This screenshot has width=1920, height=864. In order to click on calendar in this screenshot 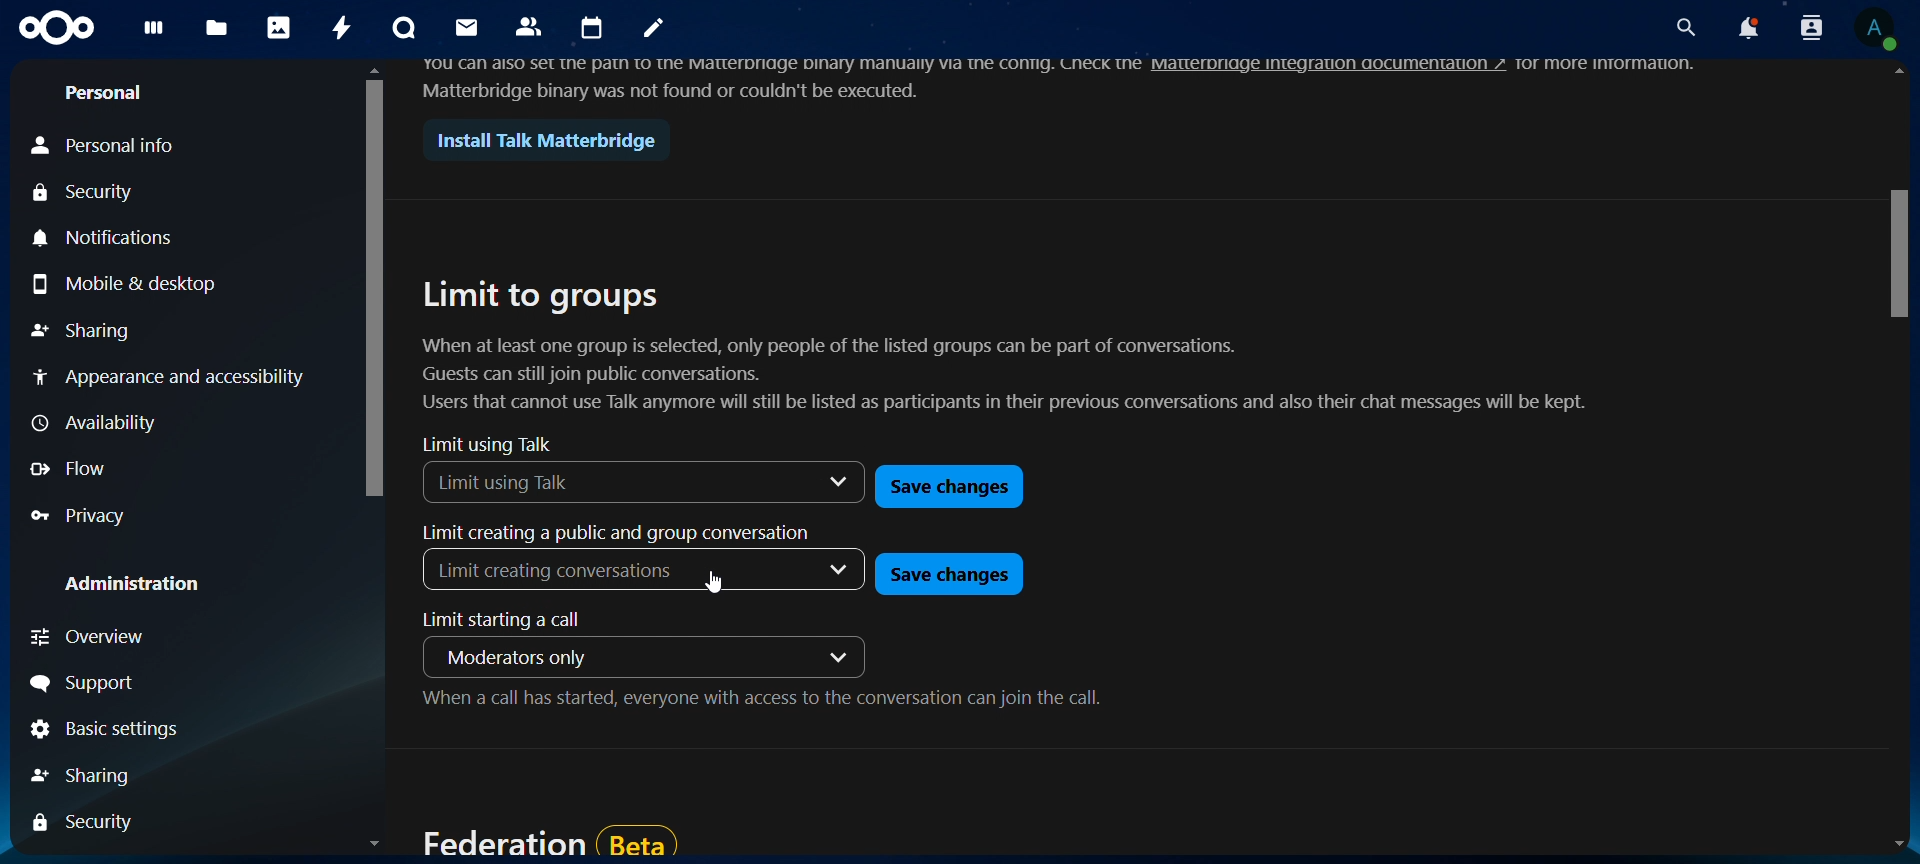, I will do `click(593, 28)`.